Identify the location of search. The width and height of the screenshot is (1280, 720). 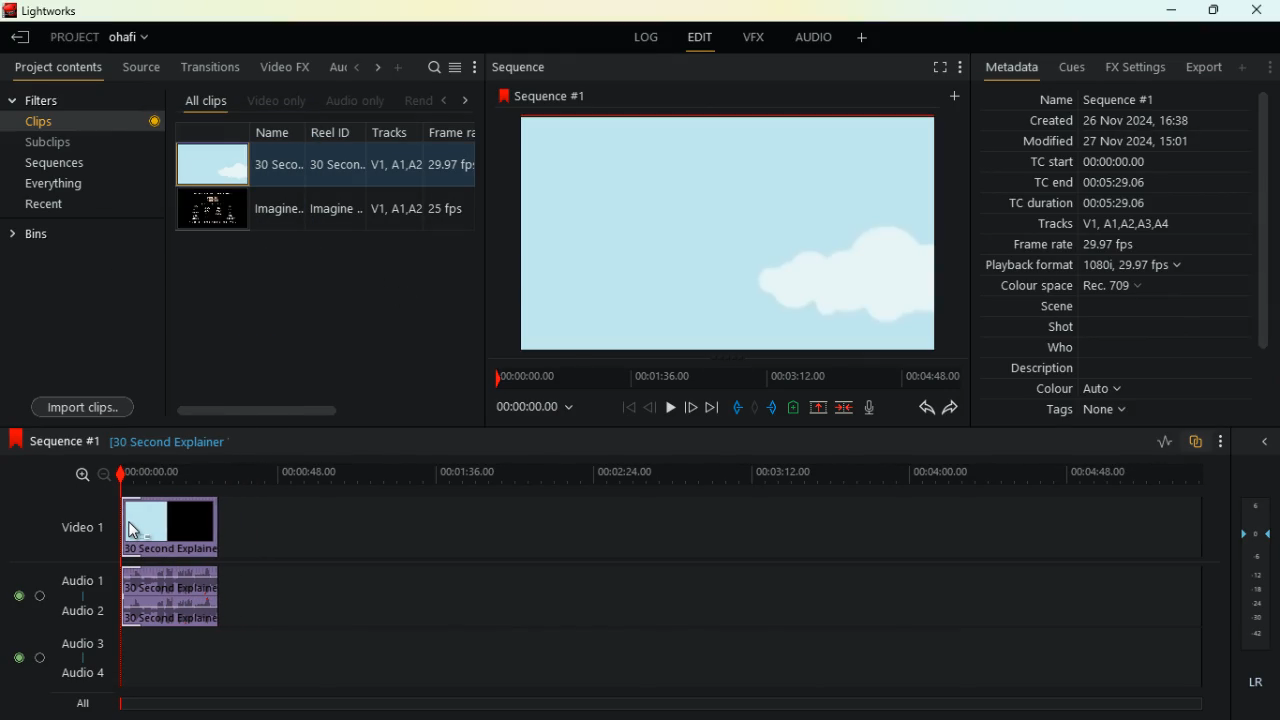
(434, 69).